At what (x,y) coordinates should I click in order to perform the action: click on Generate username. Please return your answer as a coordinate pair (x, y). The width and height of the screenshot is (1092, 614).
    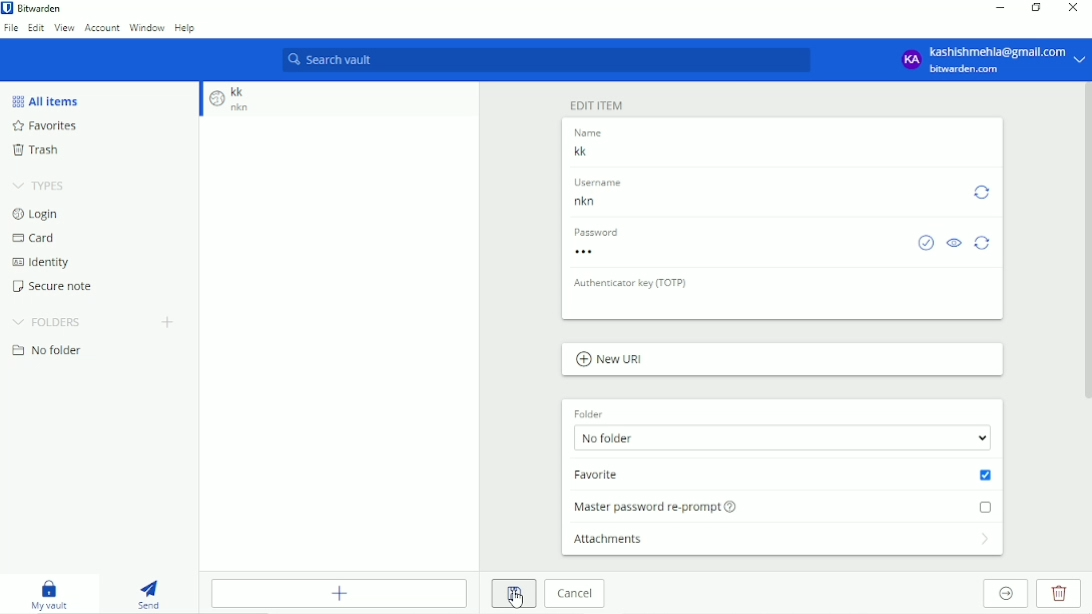
    Looking at the image, I should click on (983, 192).